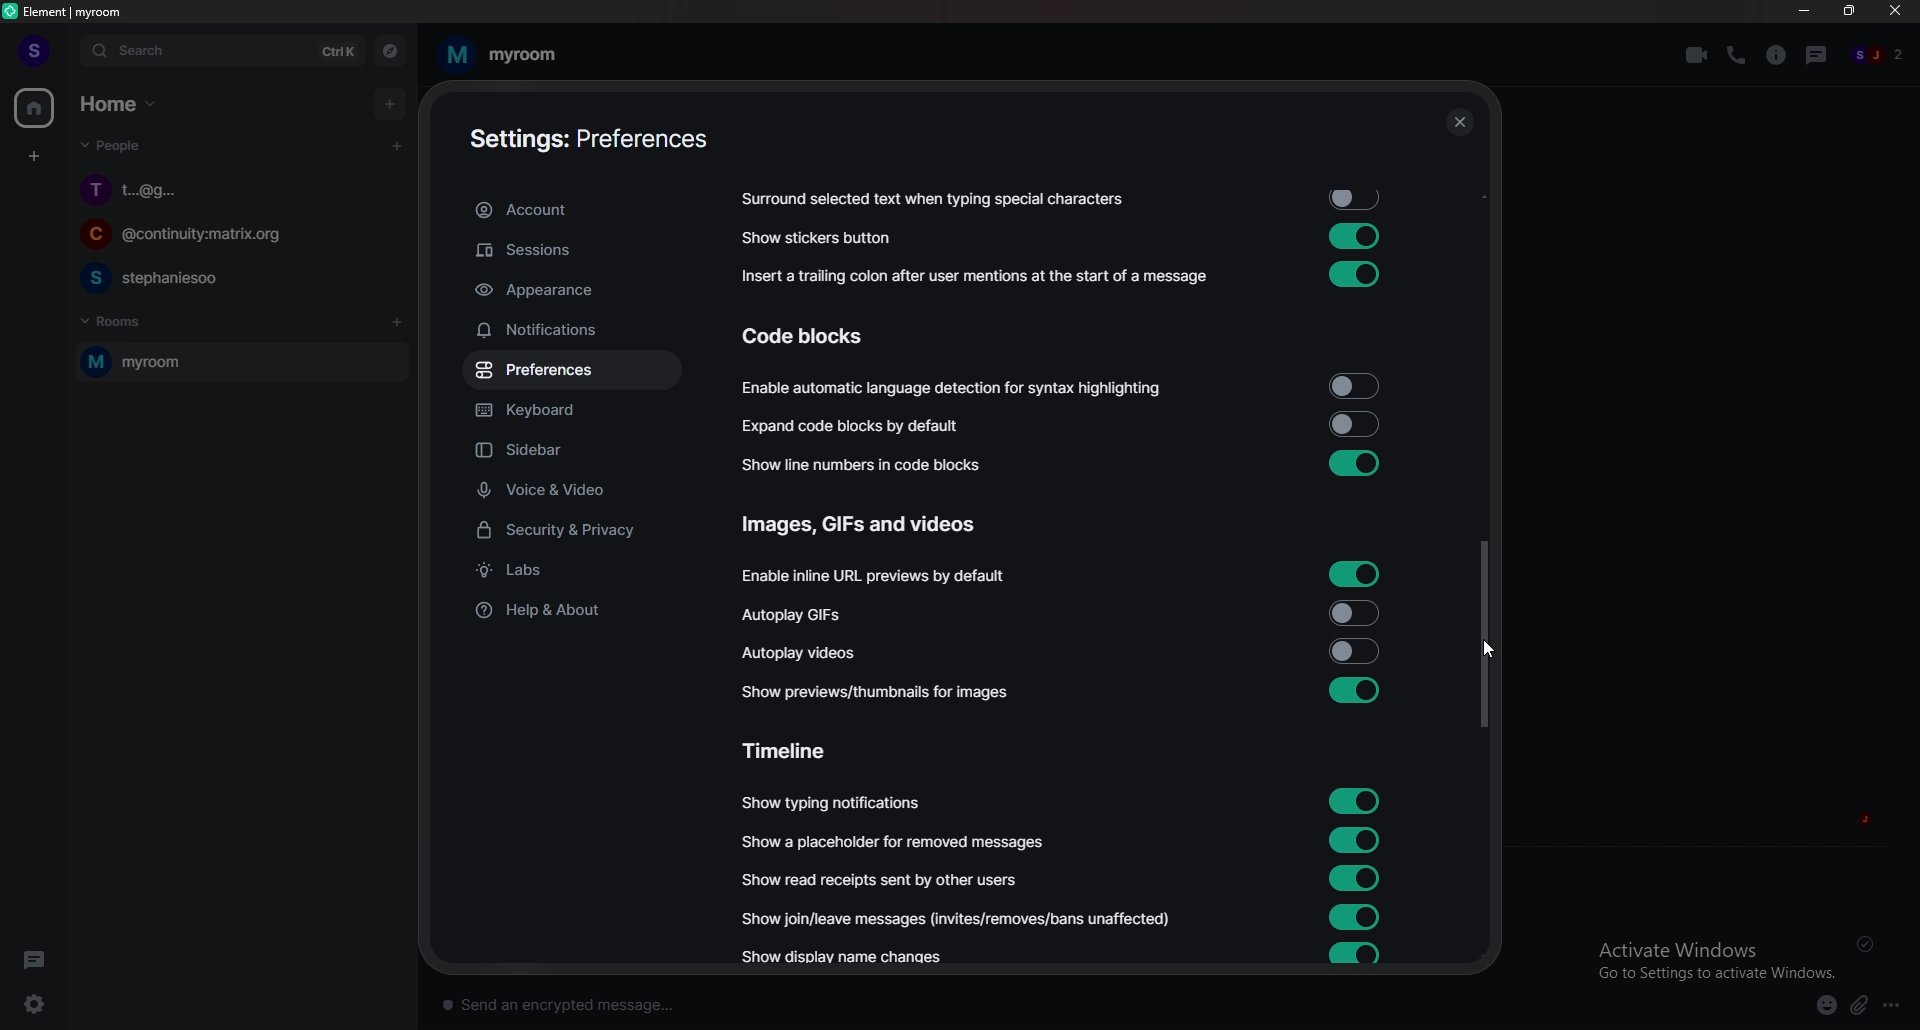 The height and width of the screenshot is (1030, 1920). I want to click on home, so click(36, 109).